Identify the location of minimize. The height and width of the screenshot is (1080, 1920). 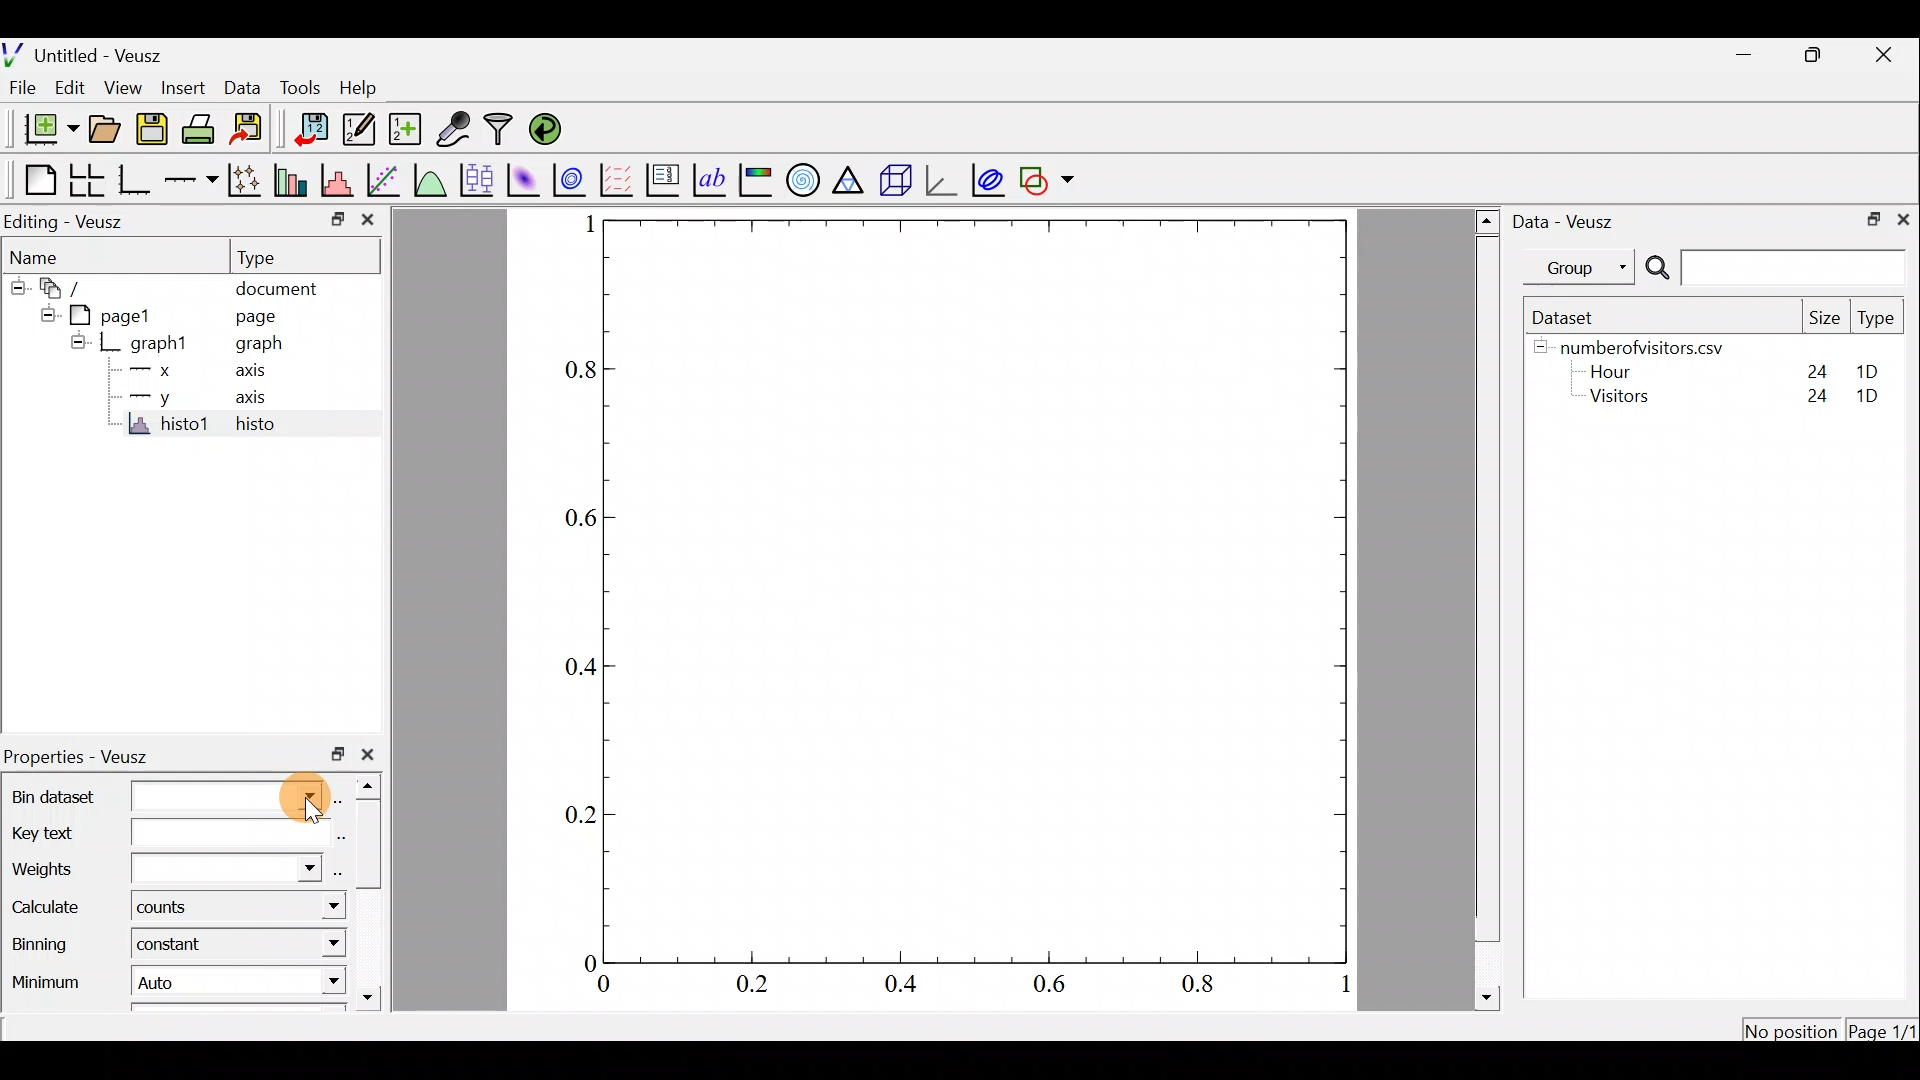
(1745, 57).